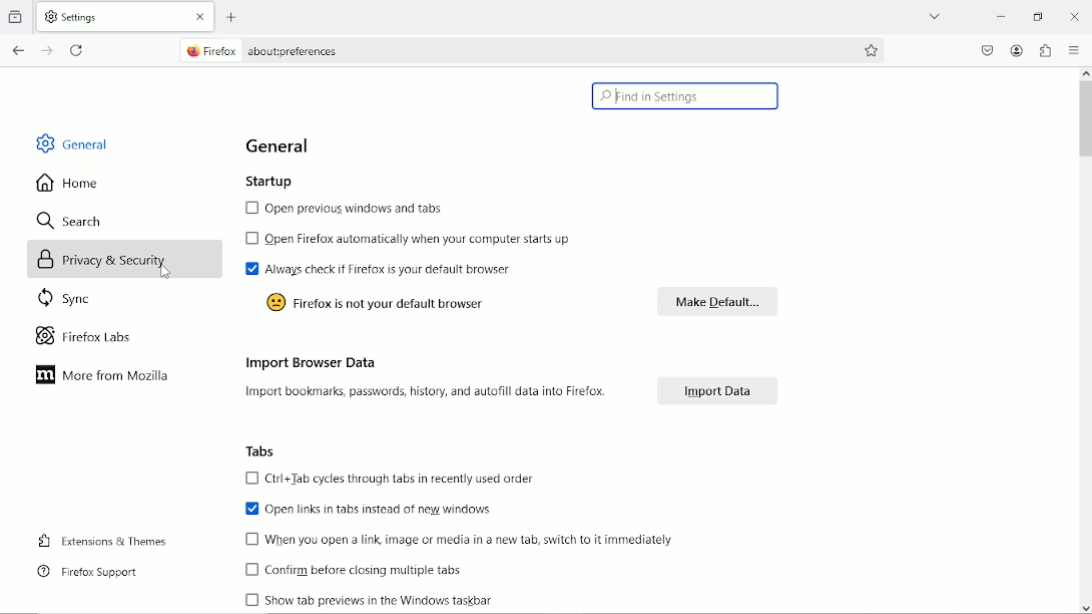  Describe the element at coordinates (713, 302) in the screenshot. I see `make default` at that location.